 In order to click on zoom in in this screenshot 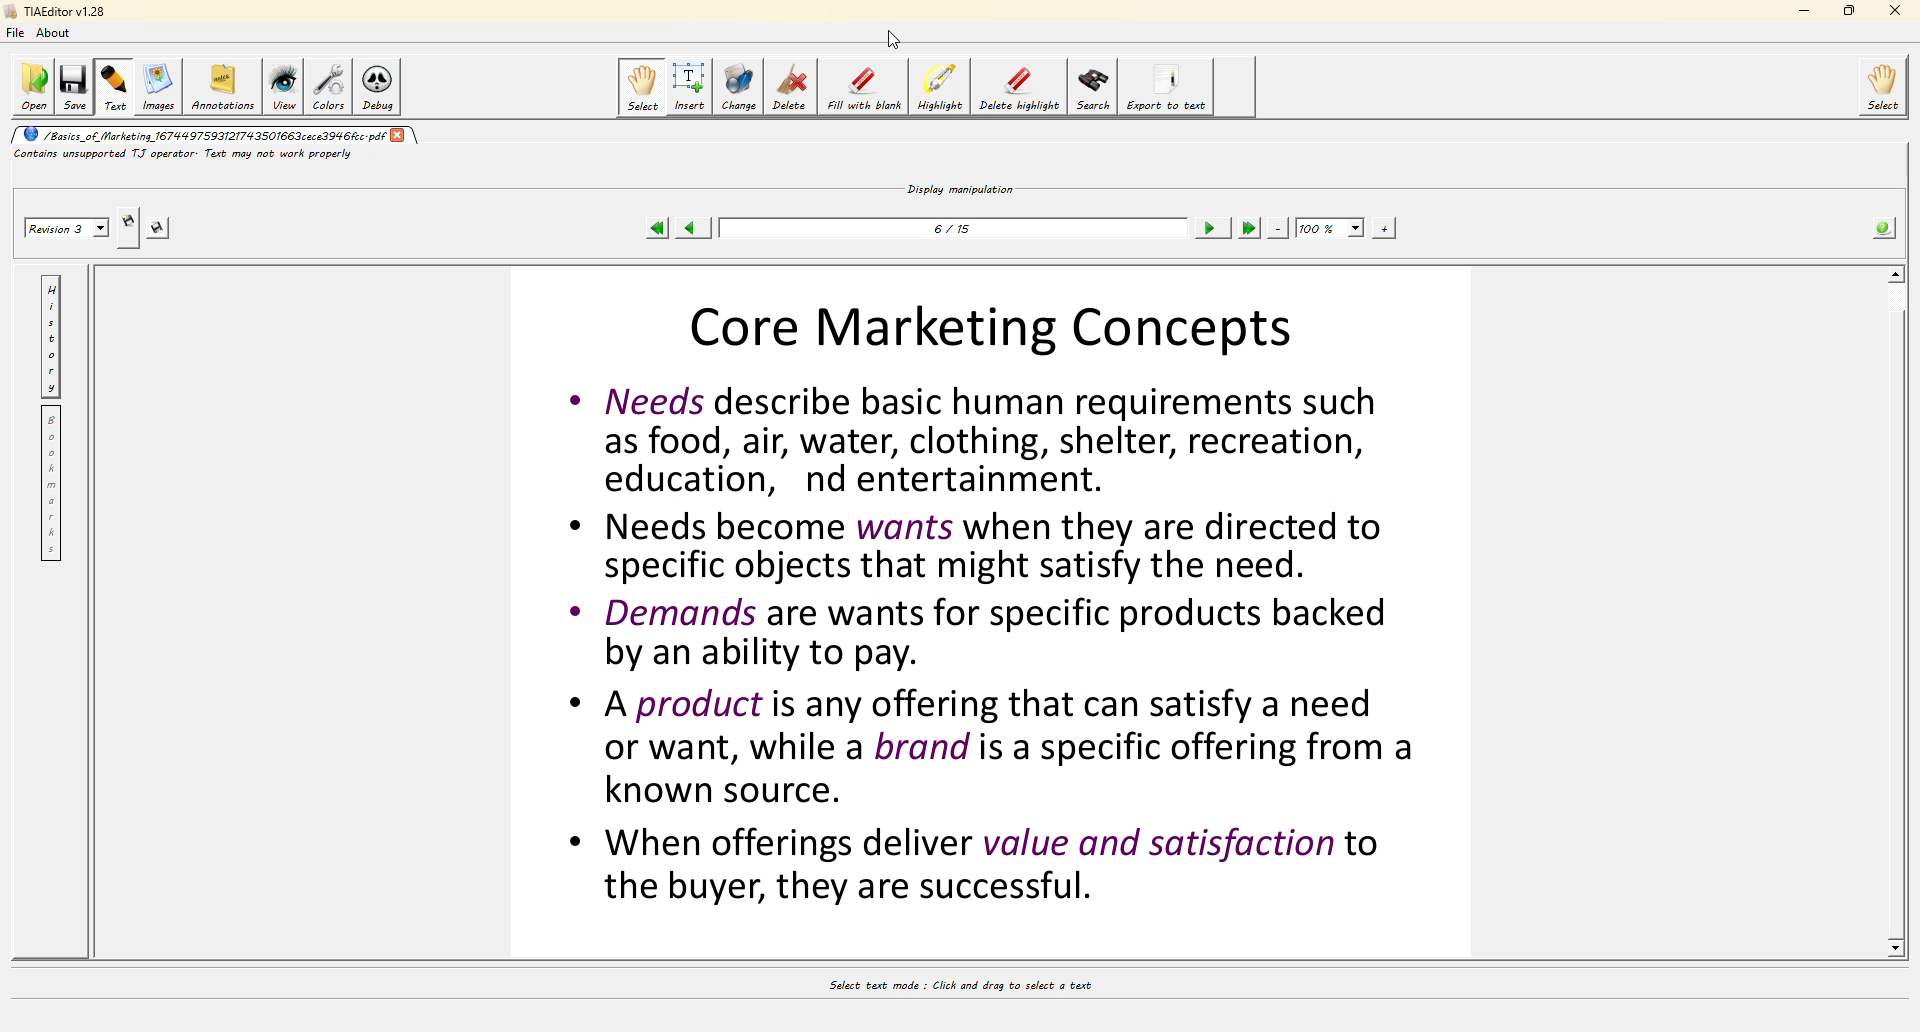, I will do `click(1383, 229)`.